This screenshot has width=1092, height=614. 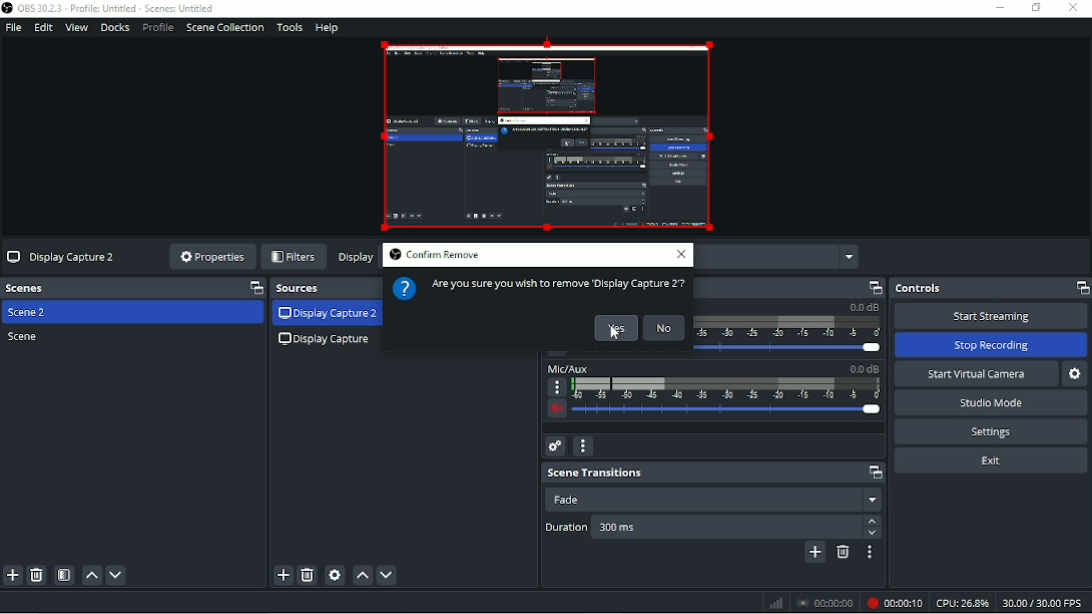 I want to click on Docks, so click(x=116, y=28).